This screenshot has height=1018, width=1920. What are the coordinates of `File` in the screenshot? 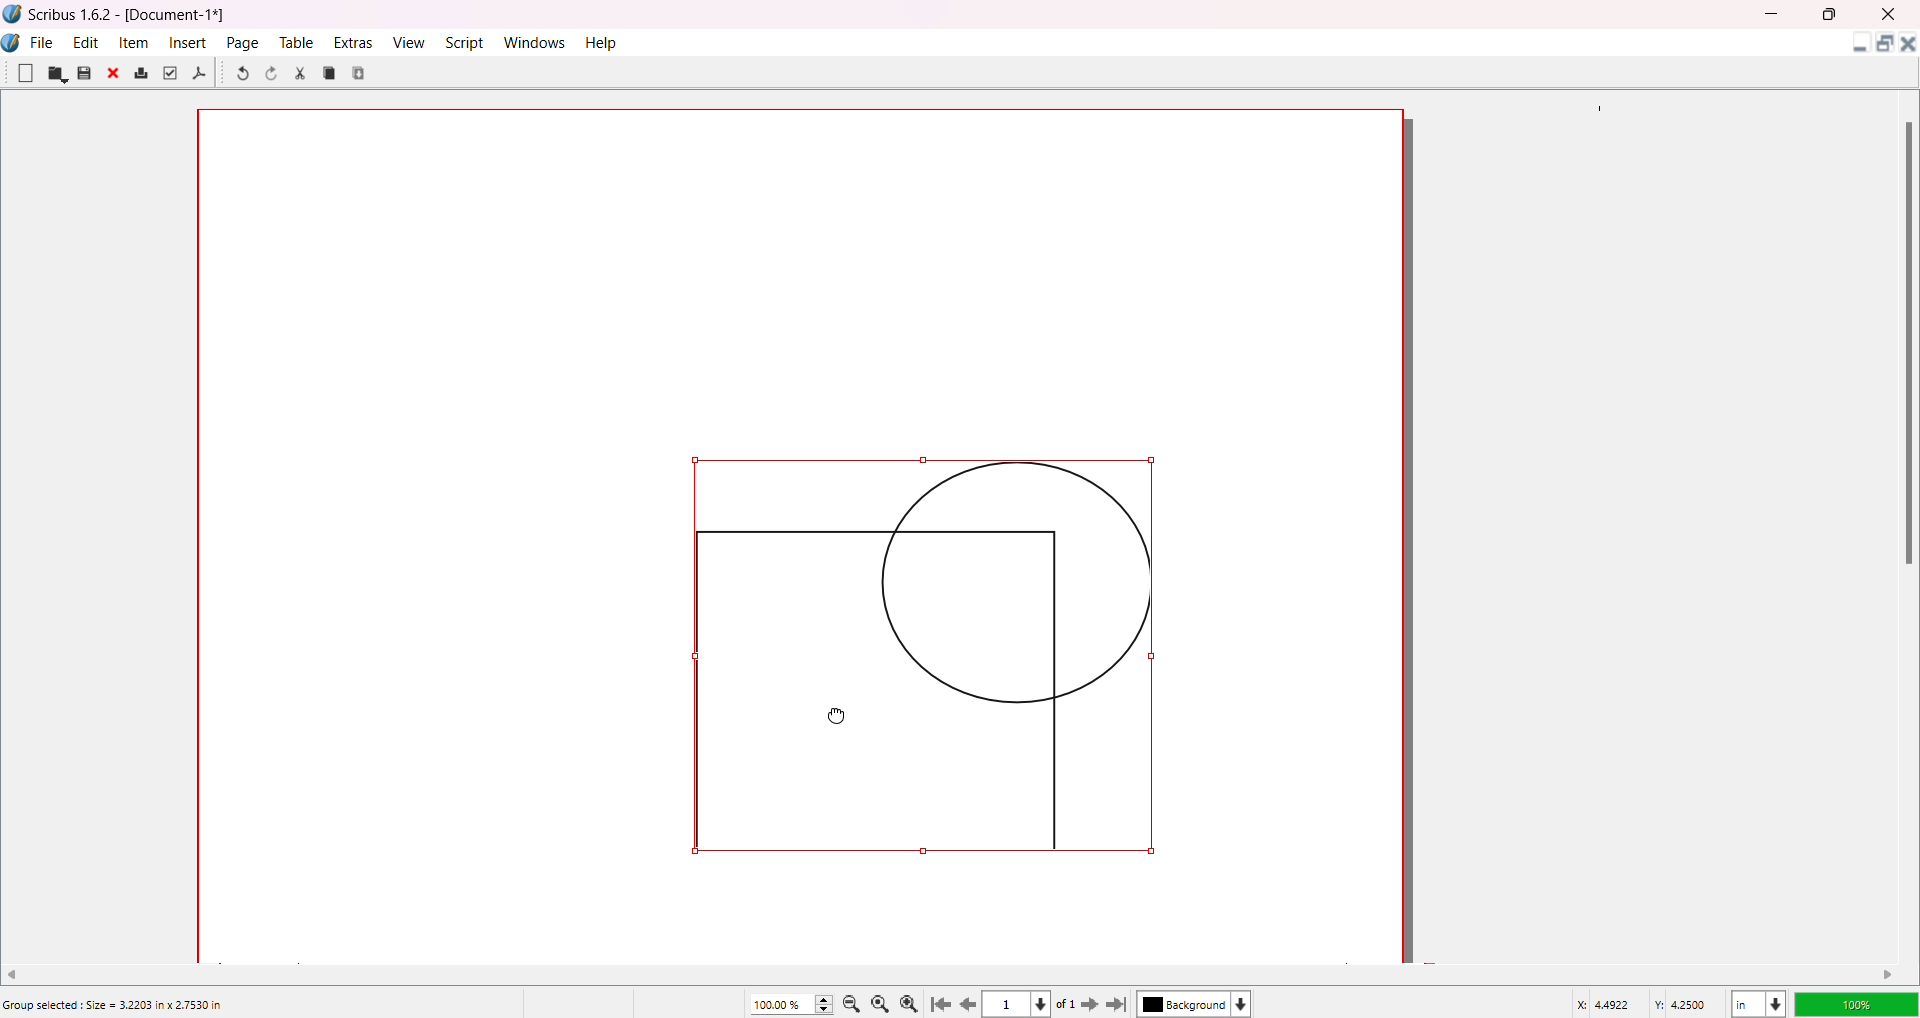 It's located at (43, 40).